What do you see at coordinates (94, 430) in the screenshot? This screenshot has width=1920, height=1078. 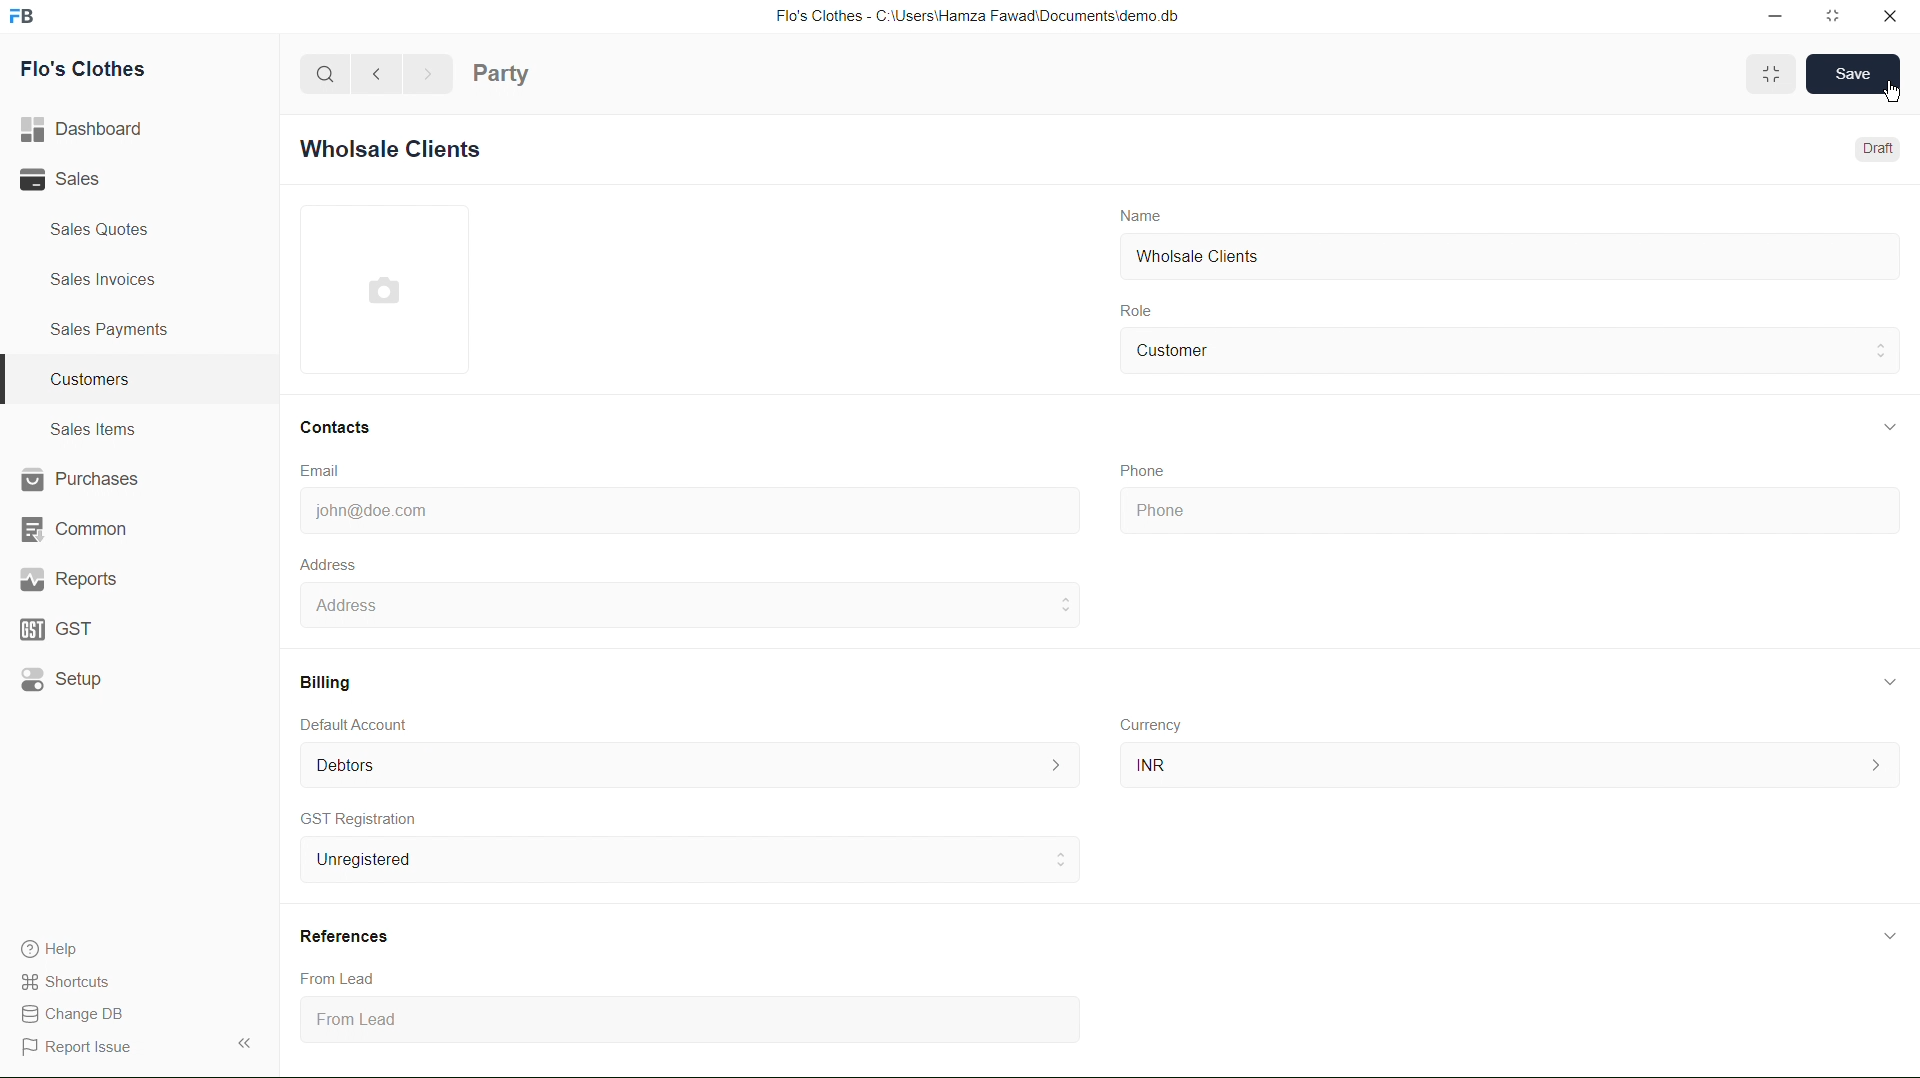 I see `Sales Items` at bounding box center [94, 430].